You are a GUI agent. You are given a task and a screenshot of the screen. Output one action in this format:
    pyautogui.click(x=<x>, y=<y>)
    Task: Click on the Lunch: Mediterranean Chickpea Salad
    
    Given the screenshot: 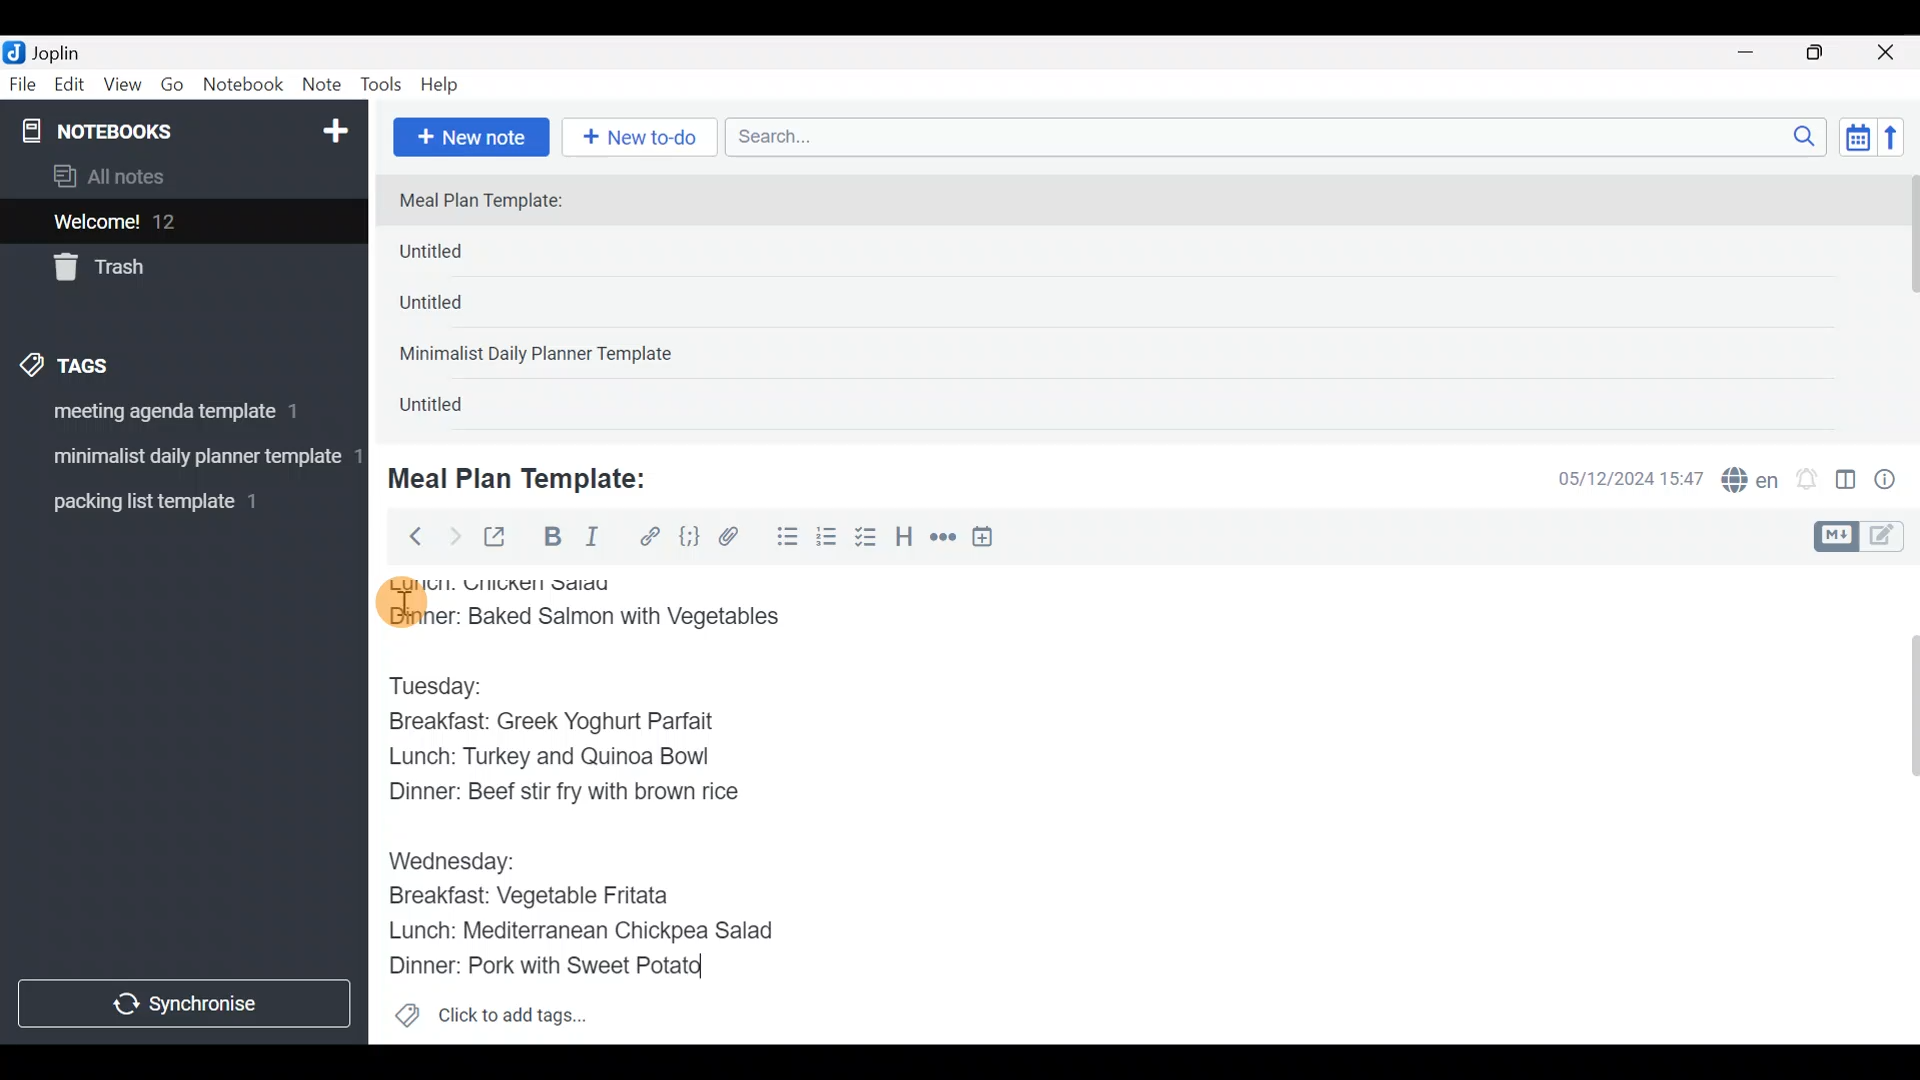 What is the action you would take?
    pyautogui.click(x=595, y=930)
    